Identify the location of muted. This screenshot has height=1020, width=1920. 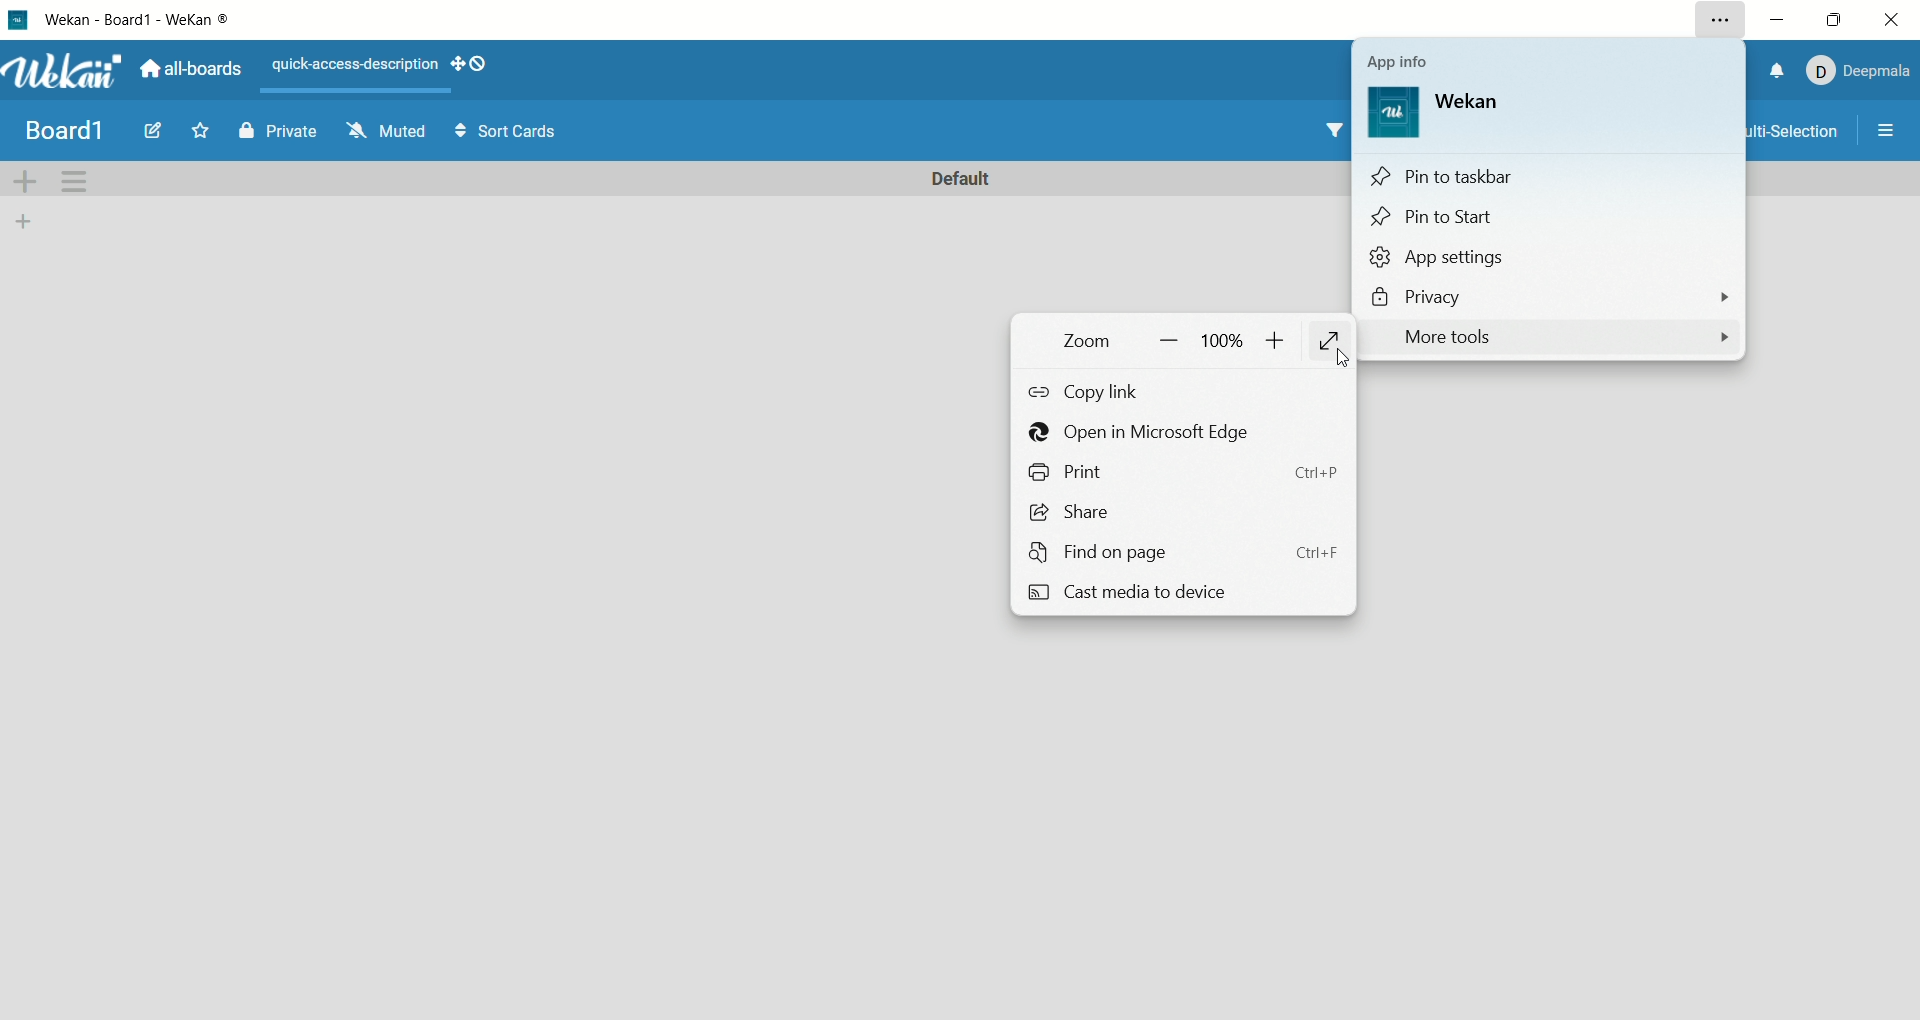
(387, 128).